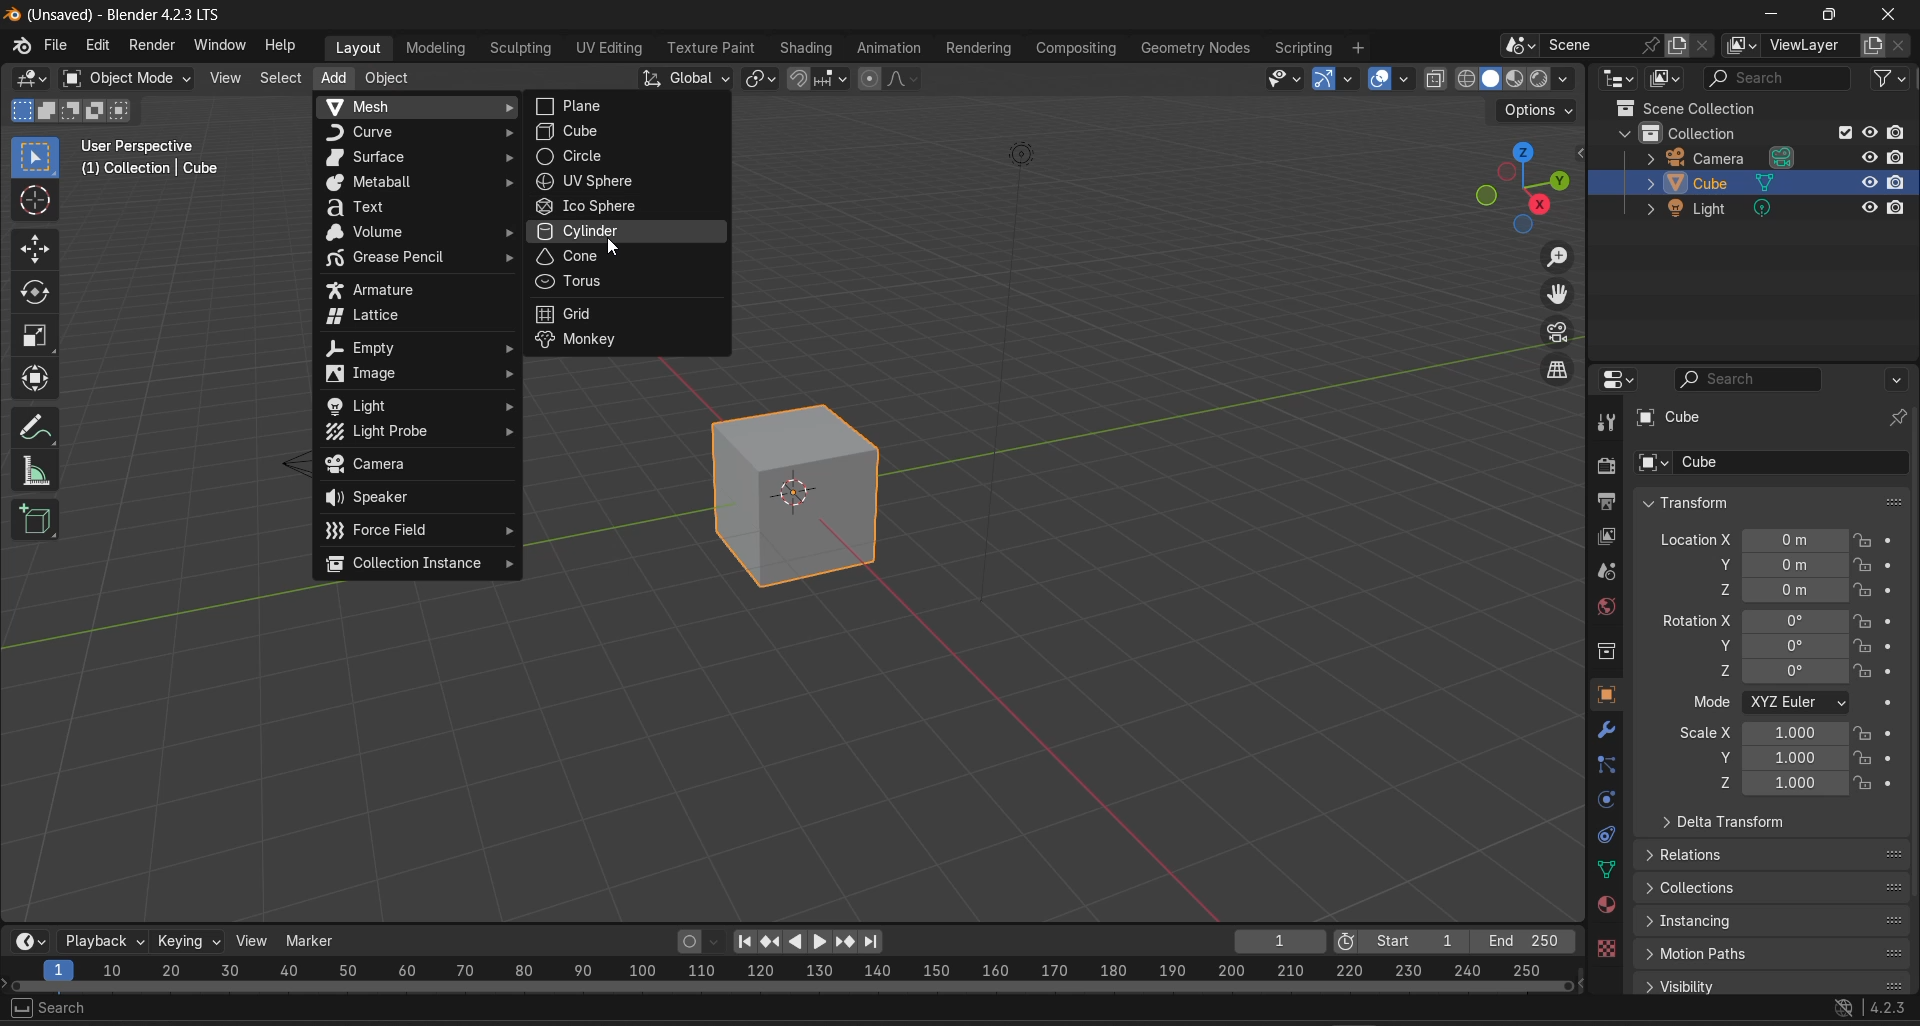 The width and height of the screenshot is (1920, 1026). What do you see at coordinates (834, 78) in the screenshot?
I see `snapping` at bounding box center [834, 78].